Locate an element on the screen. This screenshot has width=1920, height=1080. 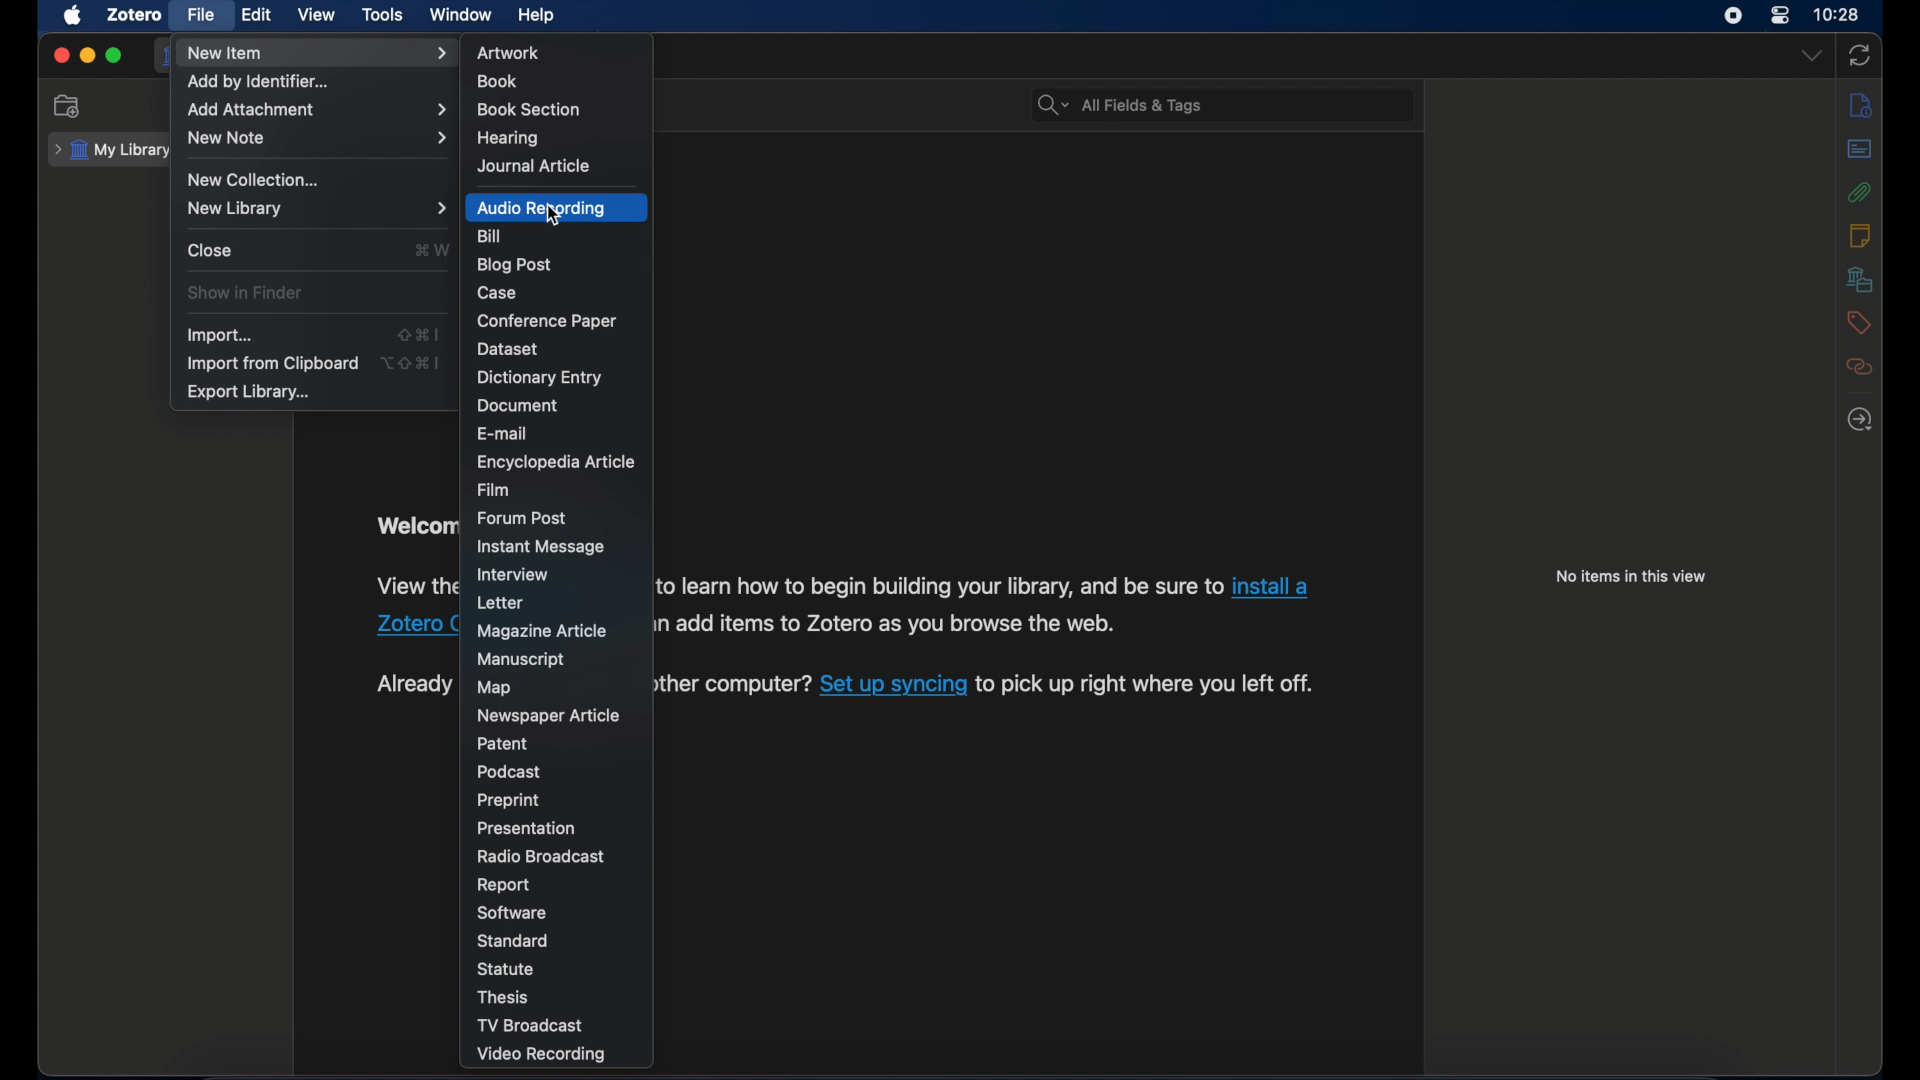
dataset is located at coordinates (508, 350).